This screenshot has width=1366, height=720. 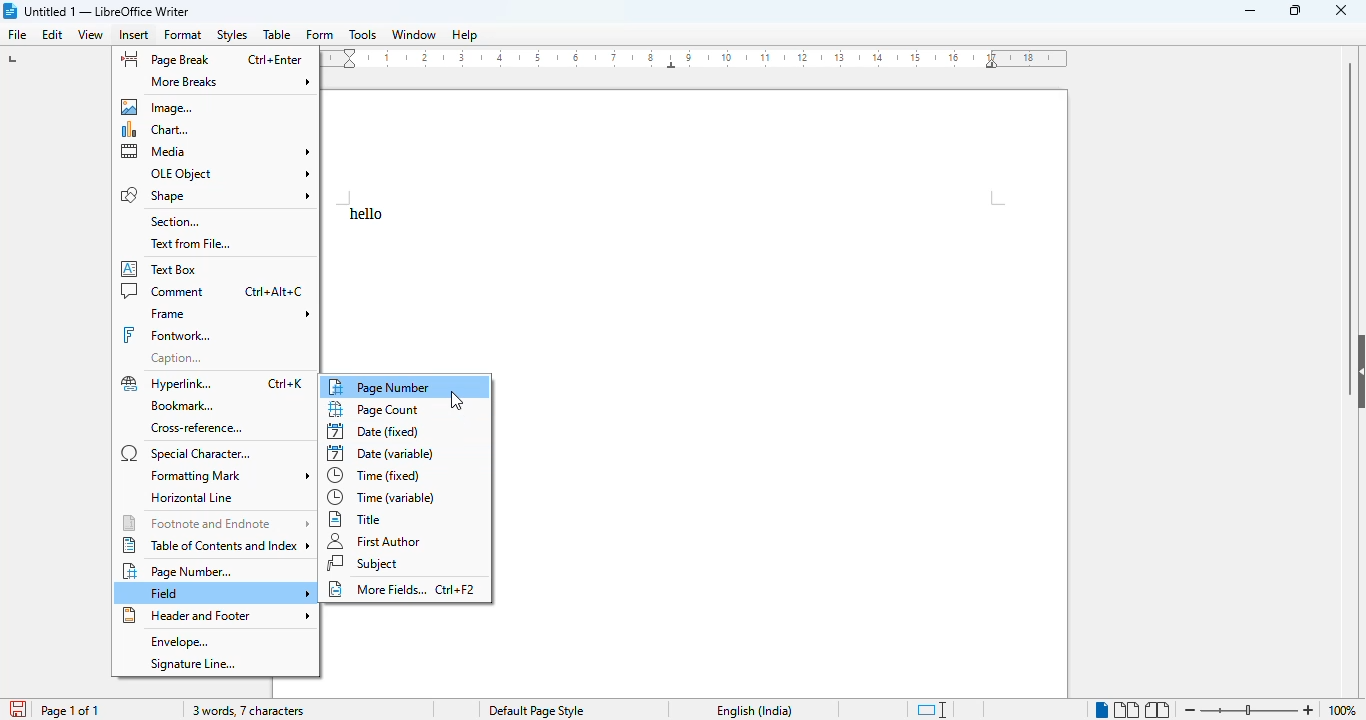 What do you see at coordinates (1310, 710) in the screenshot?
I see `zoom in` at bounding box center [1310, 710].